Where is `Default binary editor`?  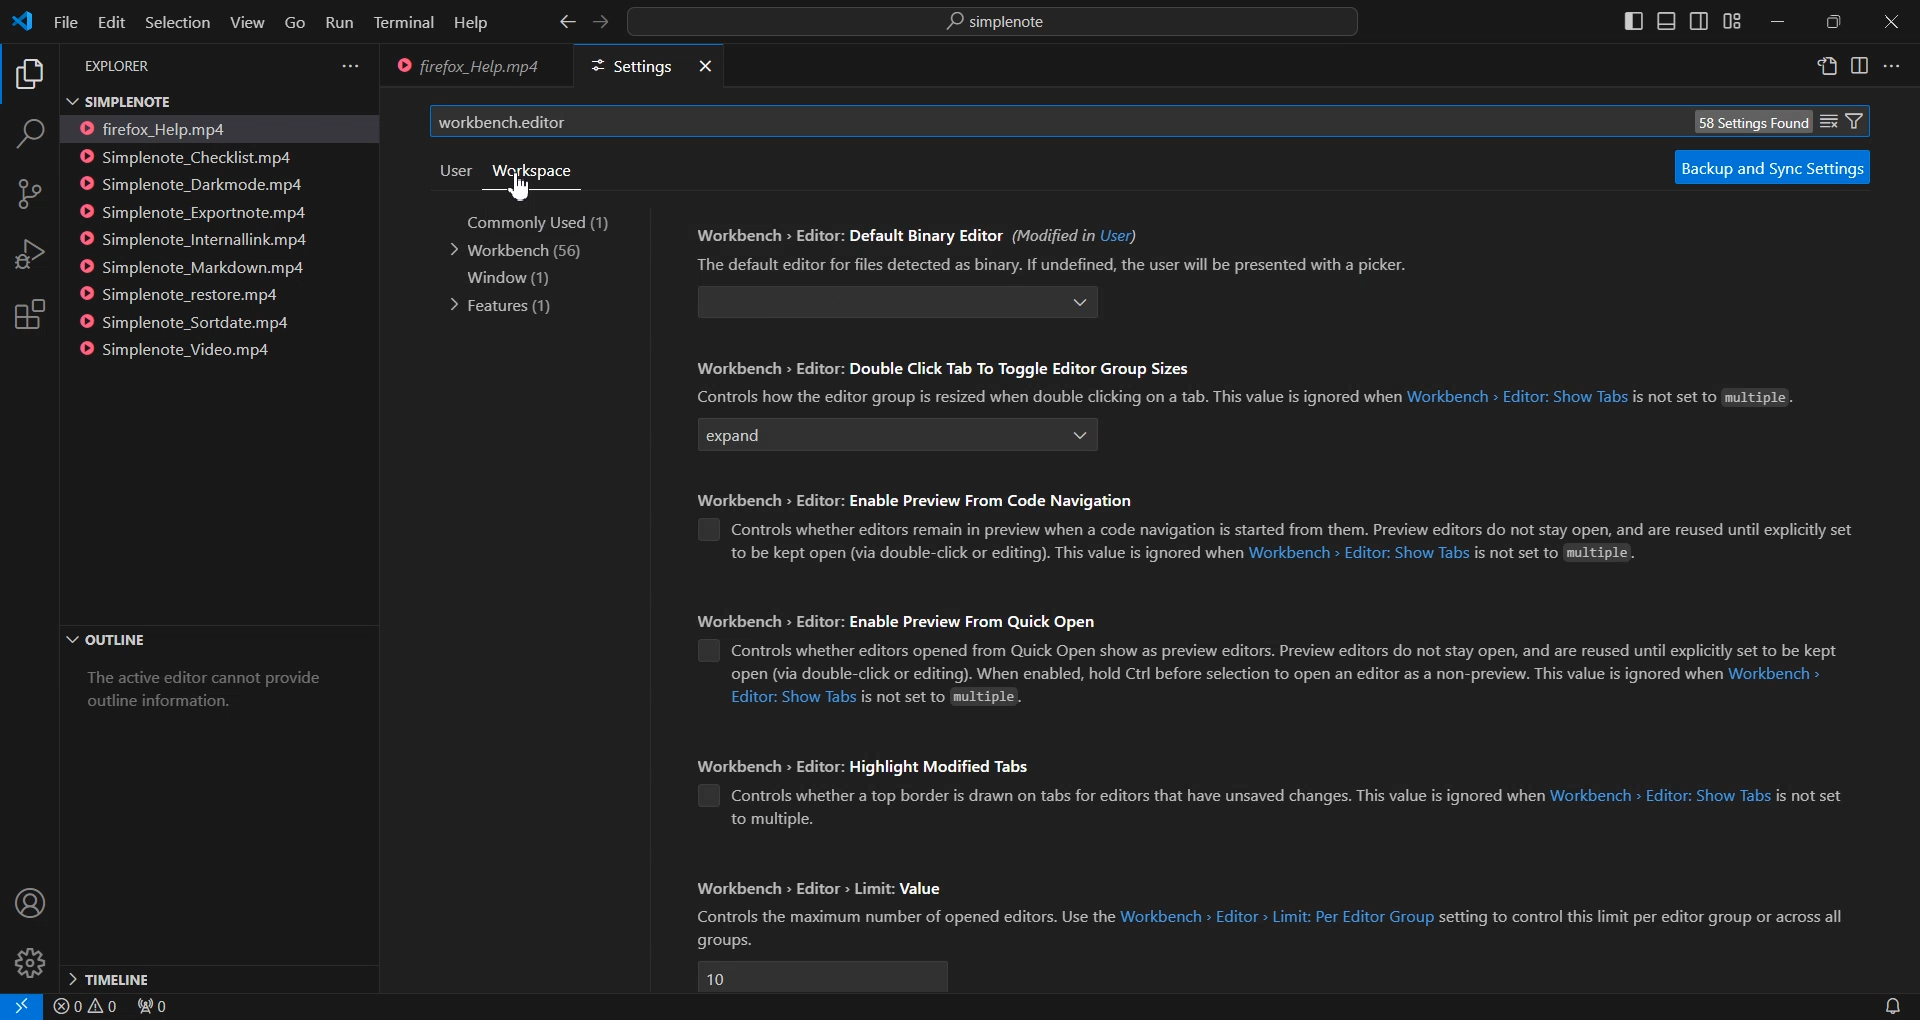 Default binary editor is located at coordinates (865, 302).